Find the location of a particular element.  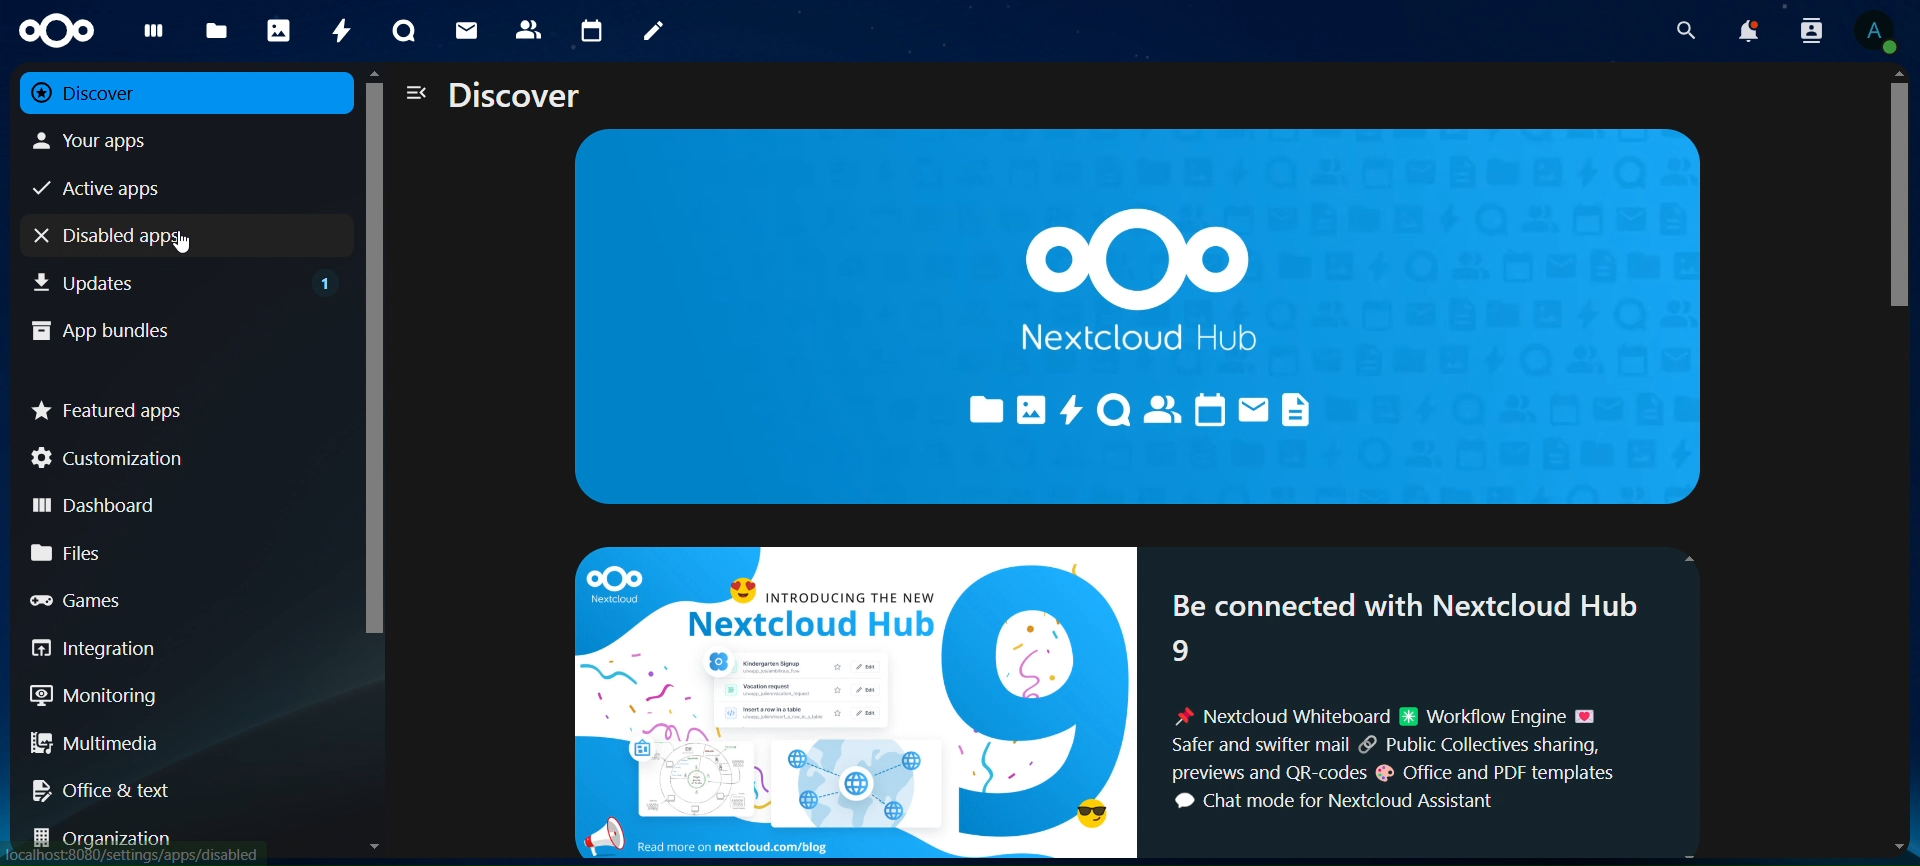

text is located at coordinates (1426, 710).